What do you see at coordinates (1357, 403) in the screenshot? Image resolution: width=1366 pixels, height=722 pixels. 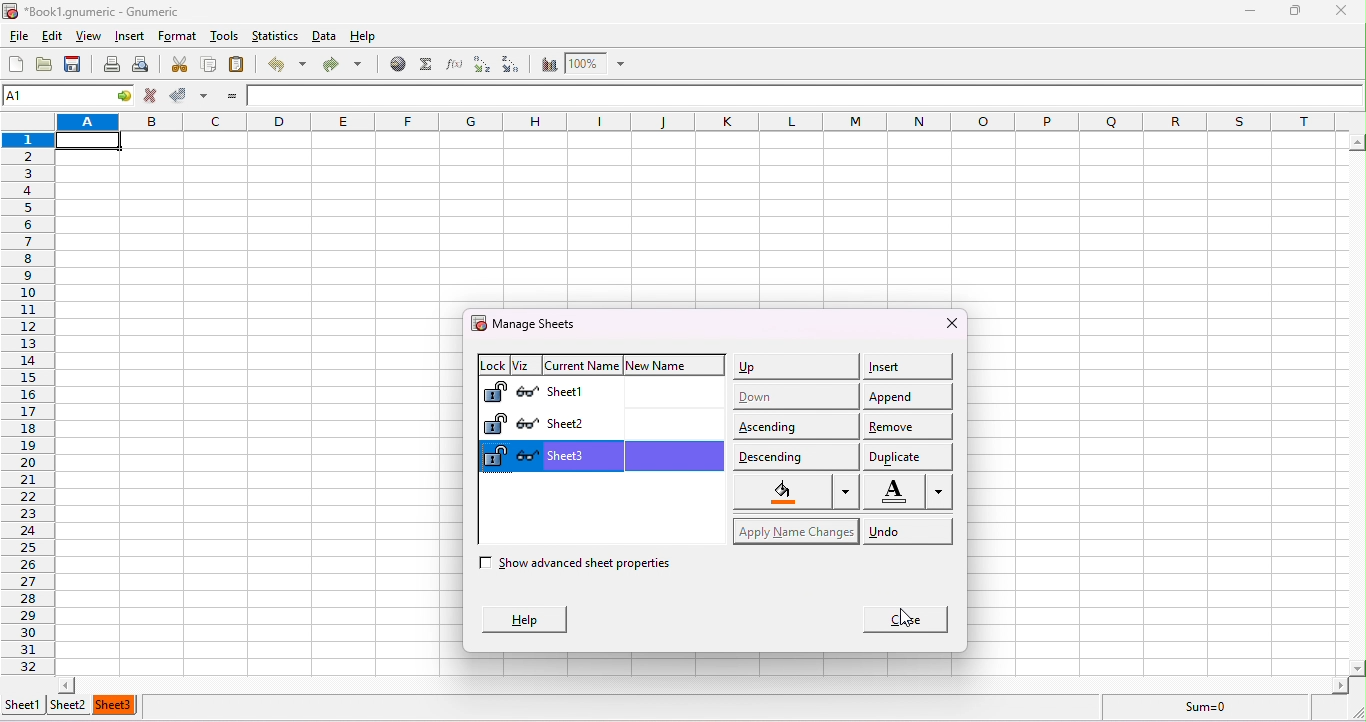 I see `scroll bar` at bounding box center [1357, 403].